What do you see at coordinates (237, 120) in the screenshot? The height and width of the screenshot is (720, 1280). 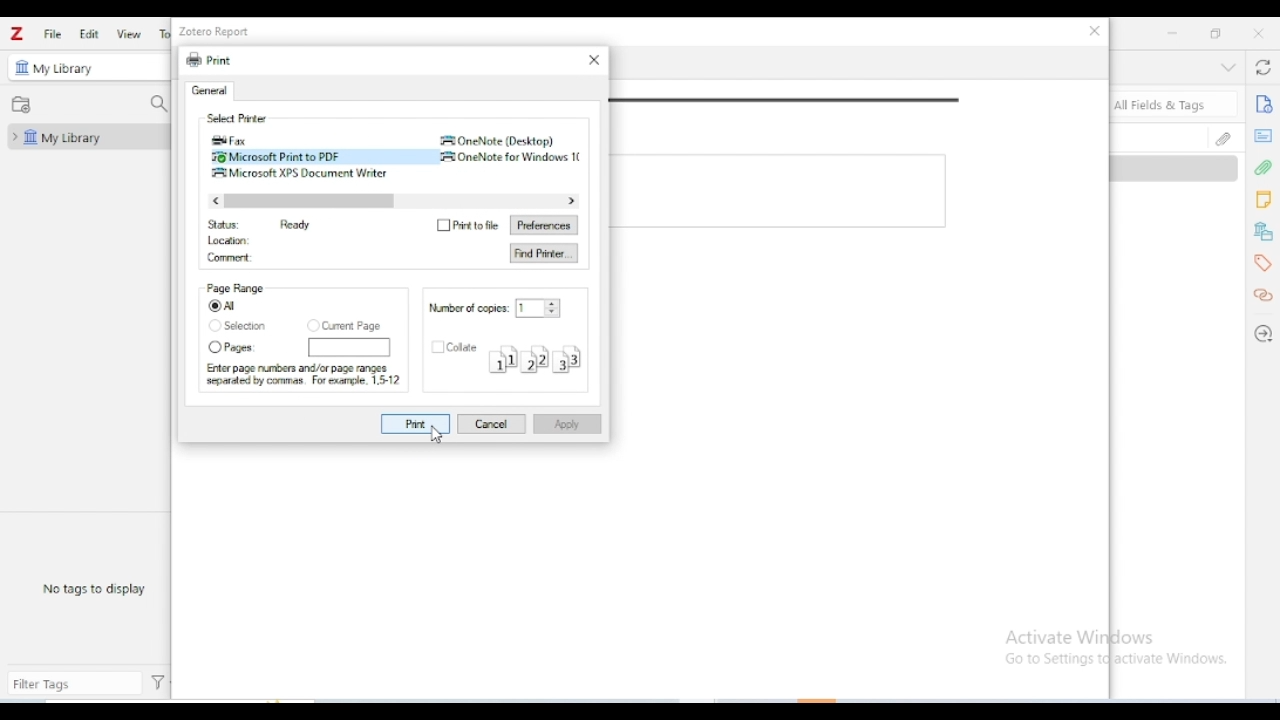 I see `select printer` at bounding box center [237, 120].